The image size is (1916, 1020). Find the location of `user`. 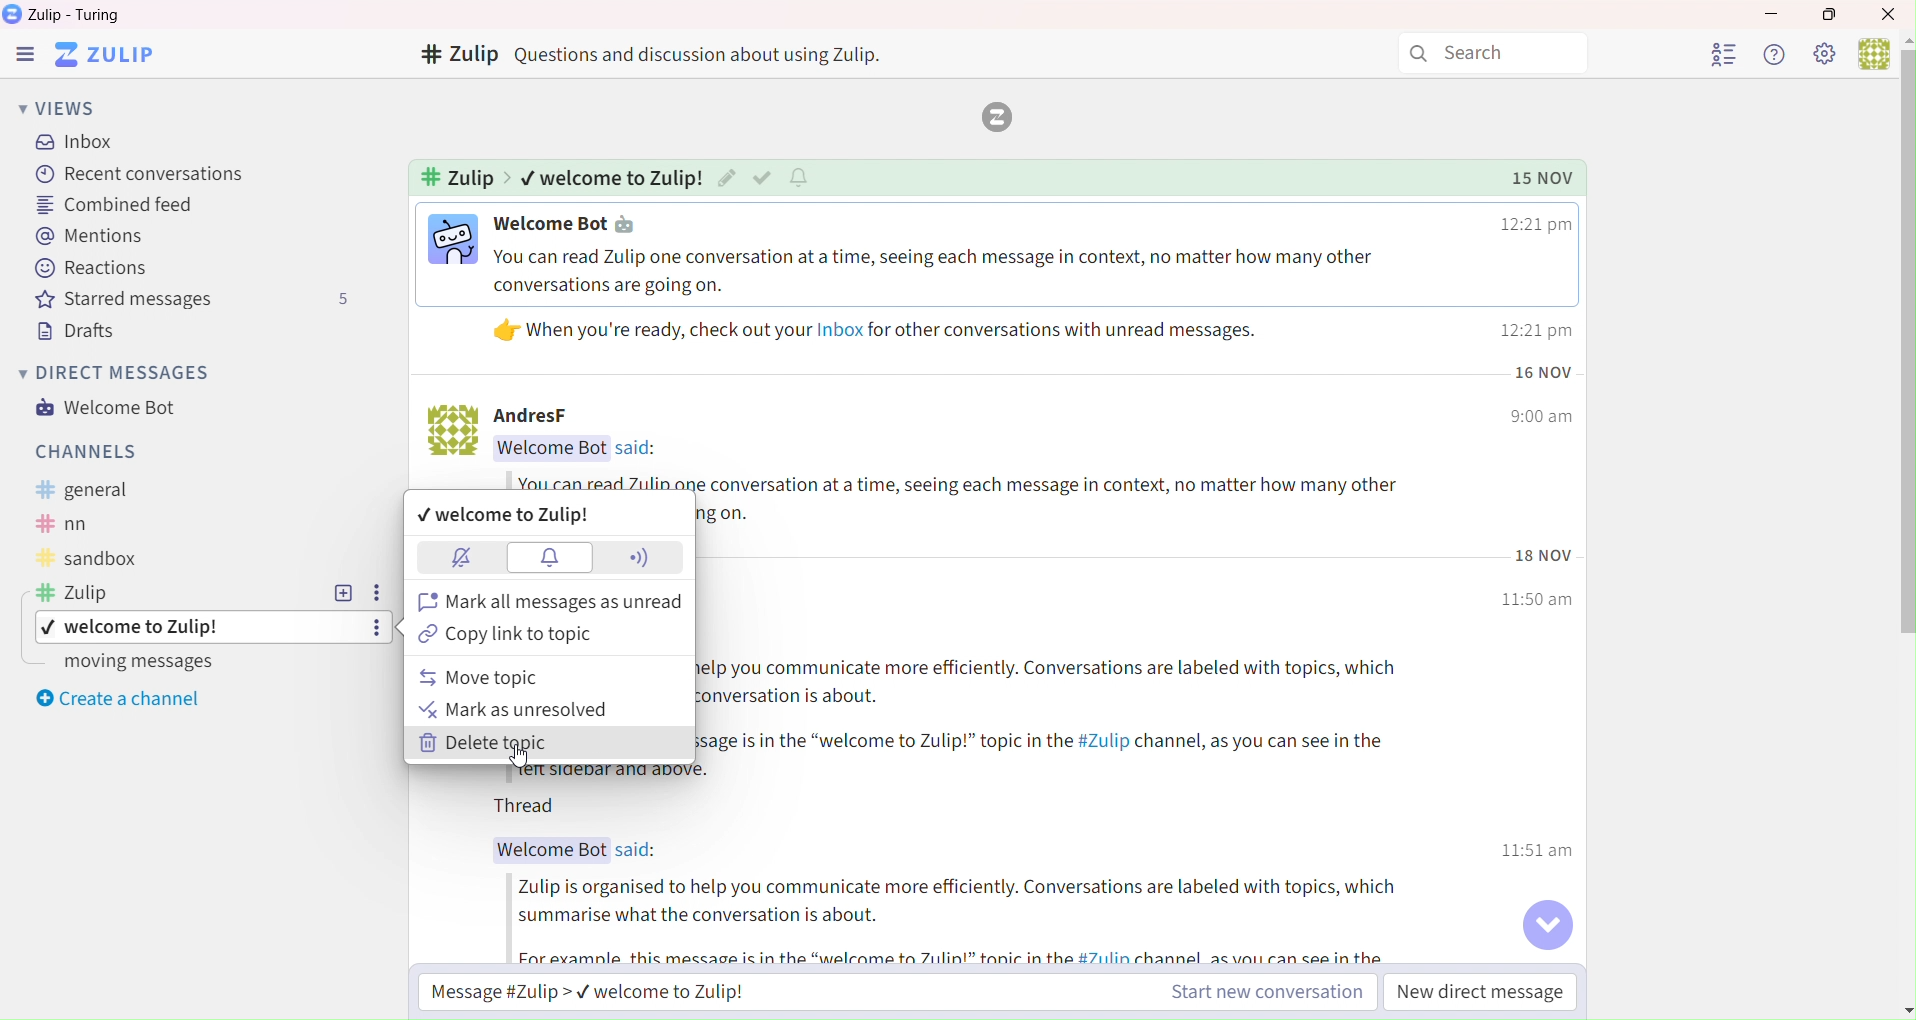

user is located at coordinates (1870, 59).